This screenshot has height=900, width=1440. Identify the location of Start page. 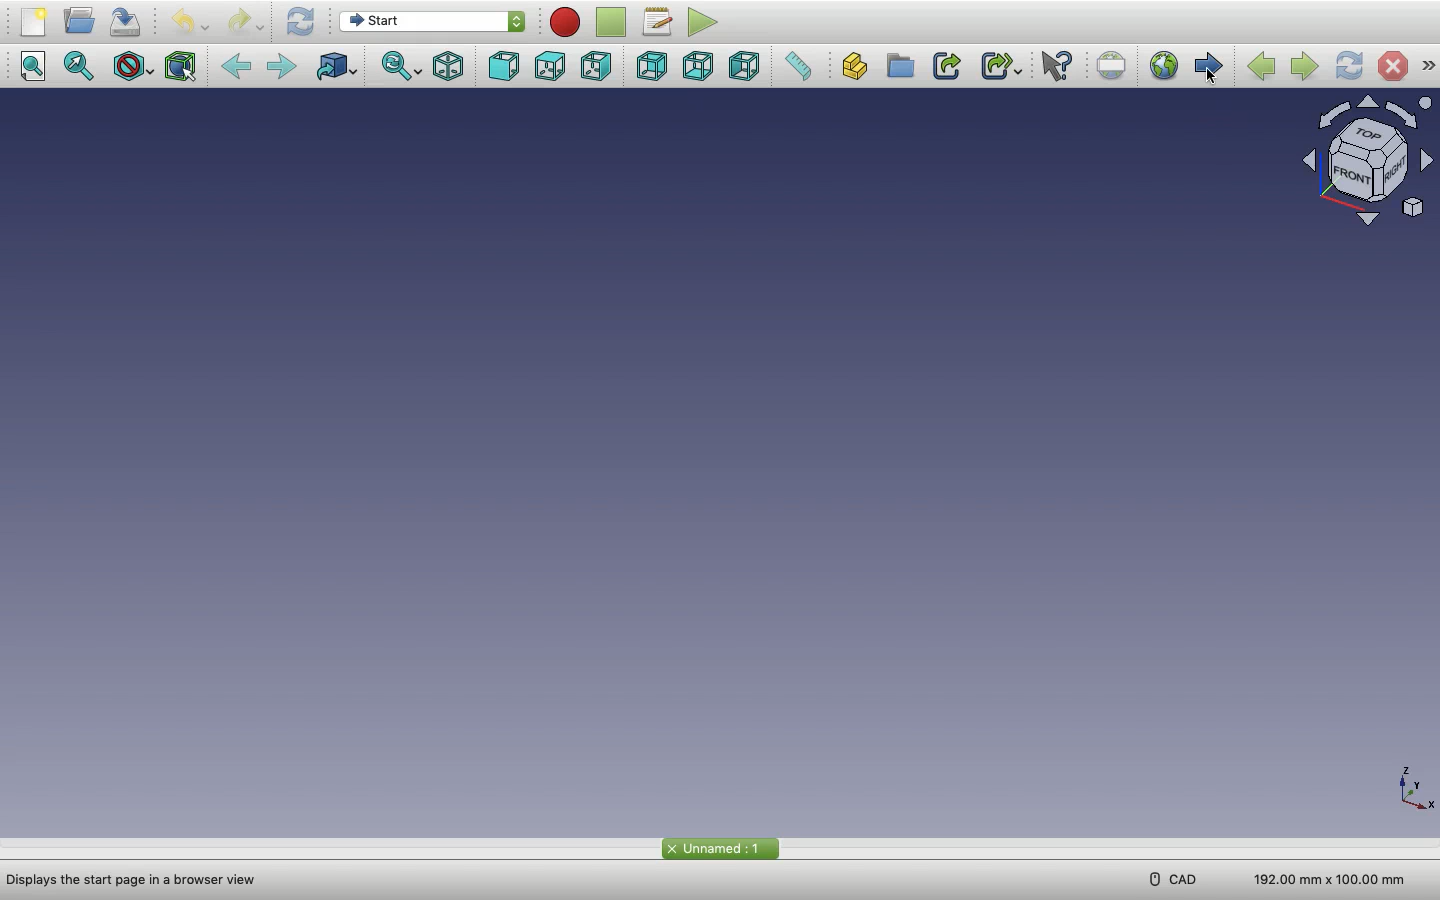
(719, 848).